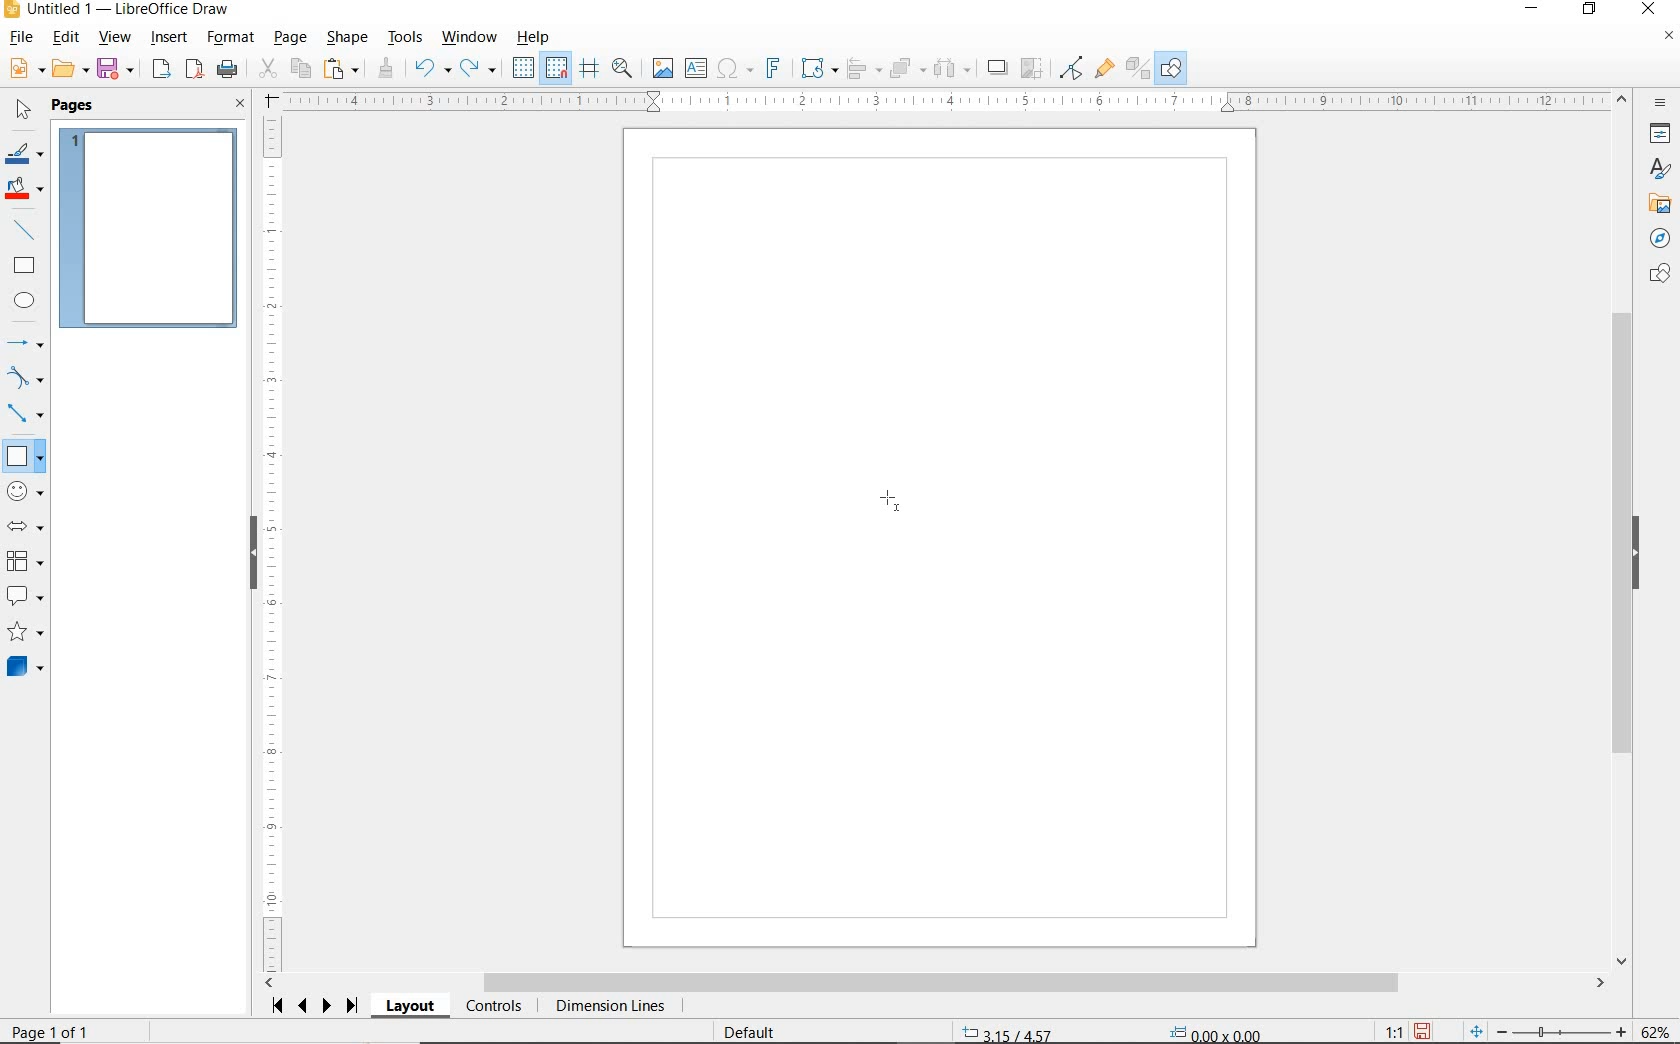  What do you see at coordinates (51, 1034) in the screenshot?
I see `PAGE 1 OF 1` at bounding box center [51, 1034].